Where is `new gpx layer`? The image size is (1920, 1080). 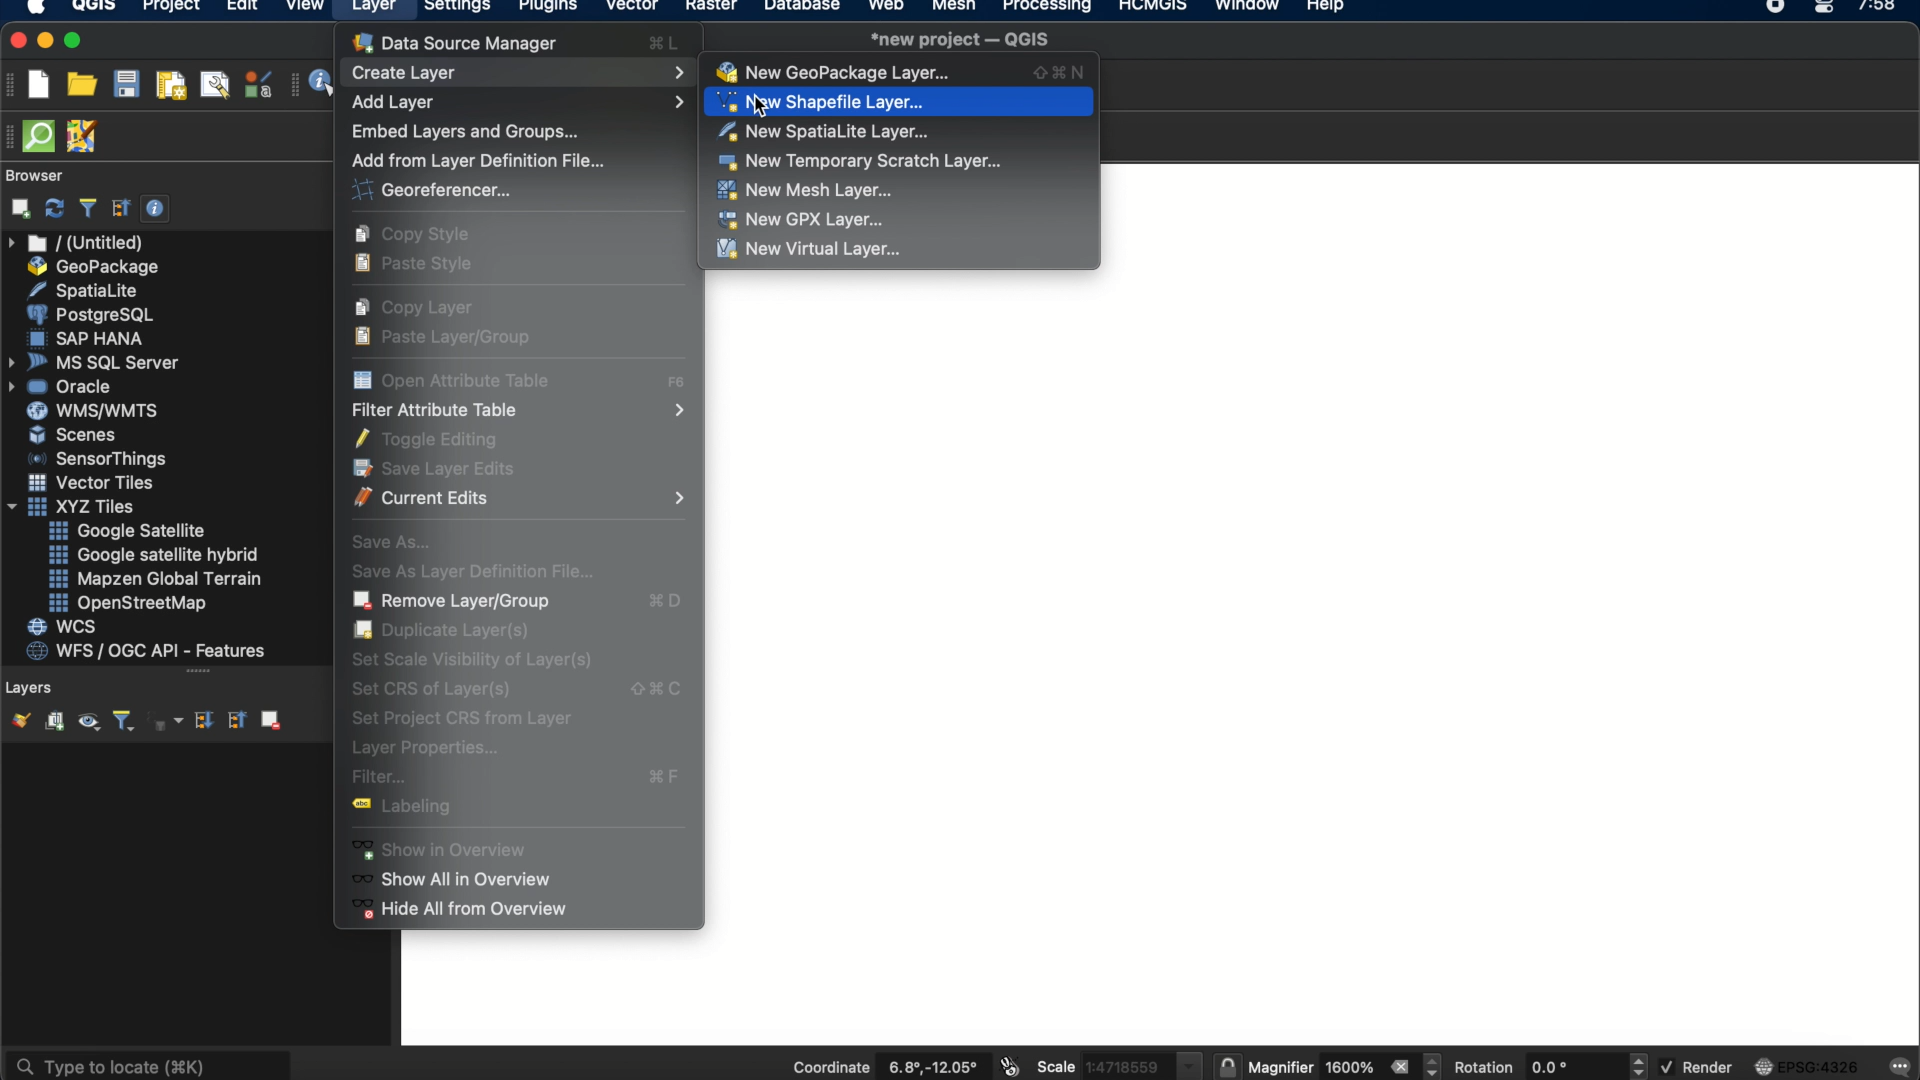 new gpx layer is located at coordinates (803, 219).